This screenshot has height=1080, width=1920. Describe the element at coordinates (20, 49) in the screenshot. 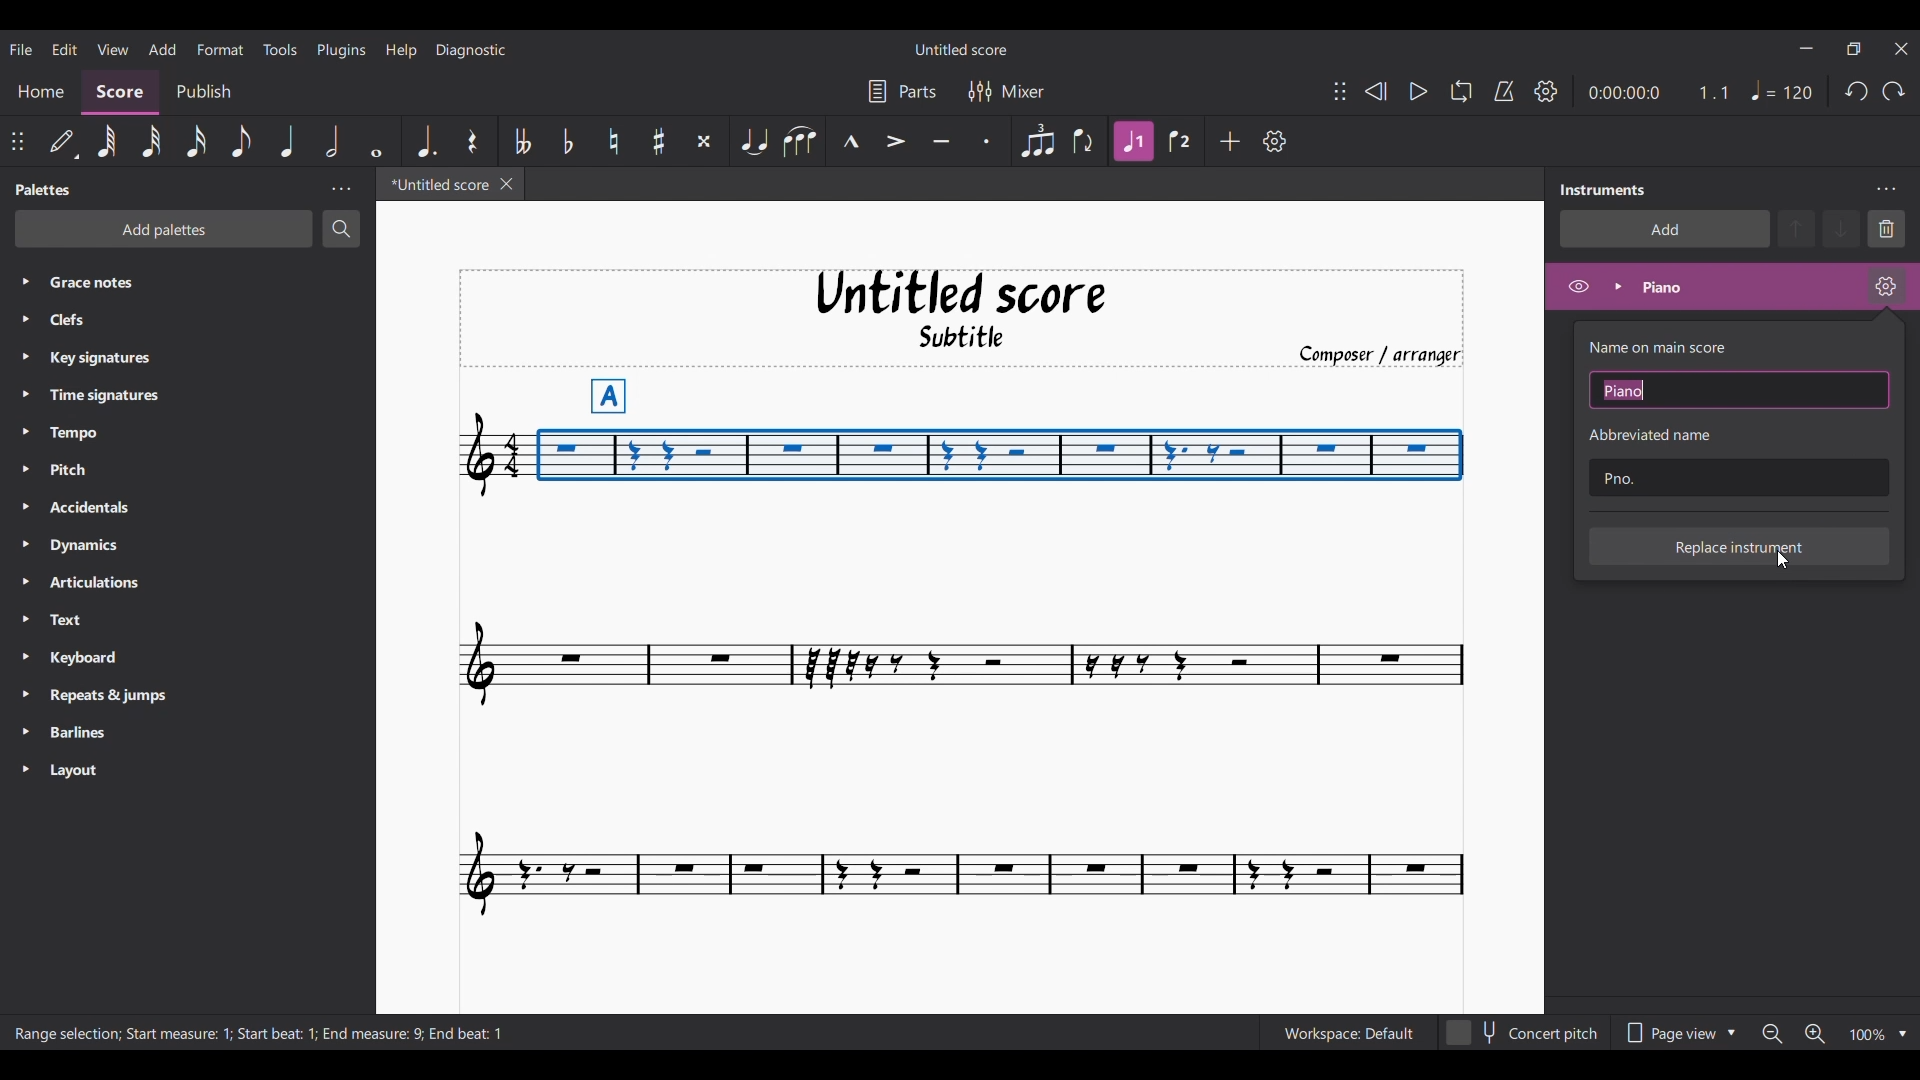

I see `File menu` at that location.